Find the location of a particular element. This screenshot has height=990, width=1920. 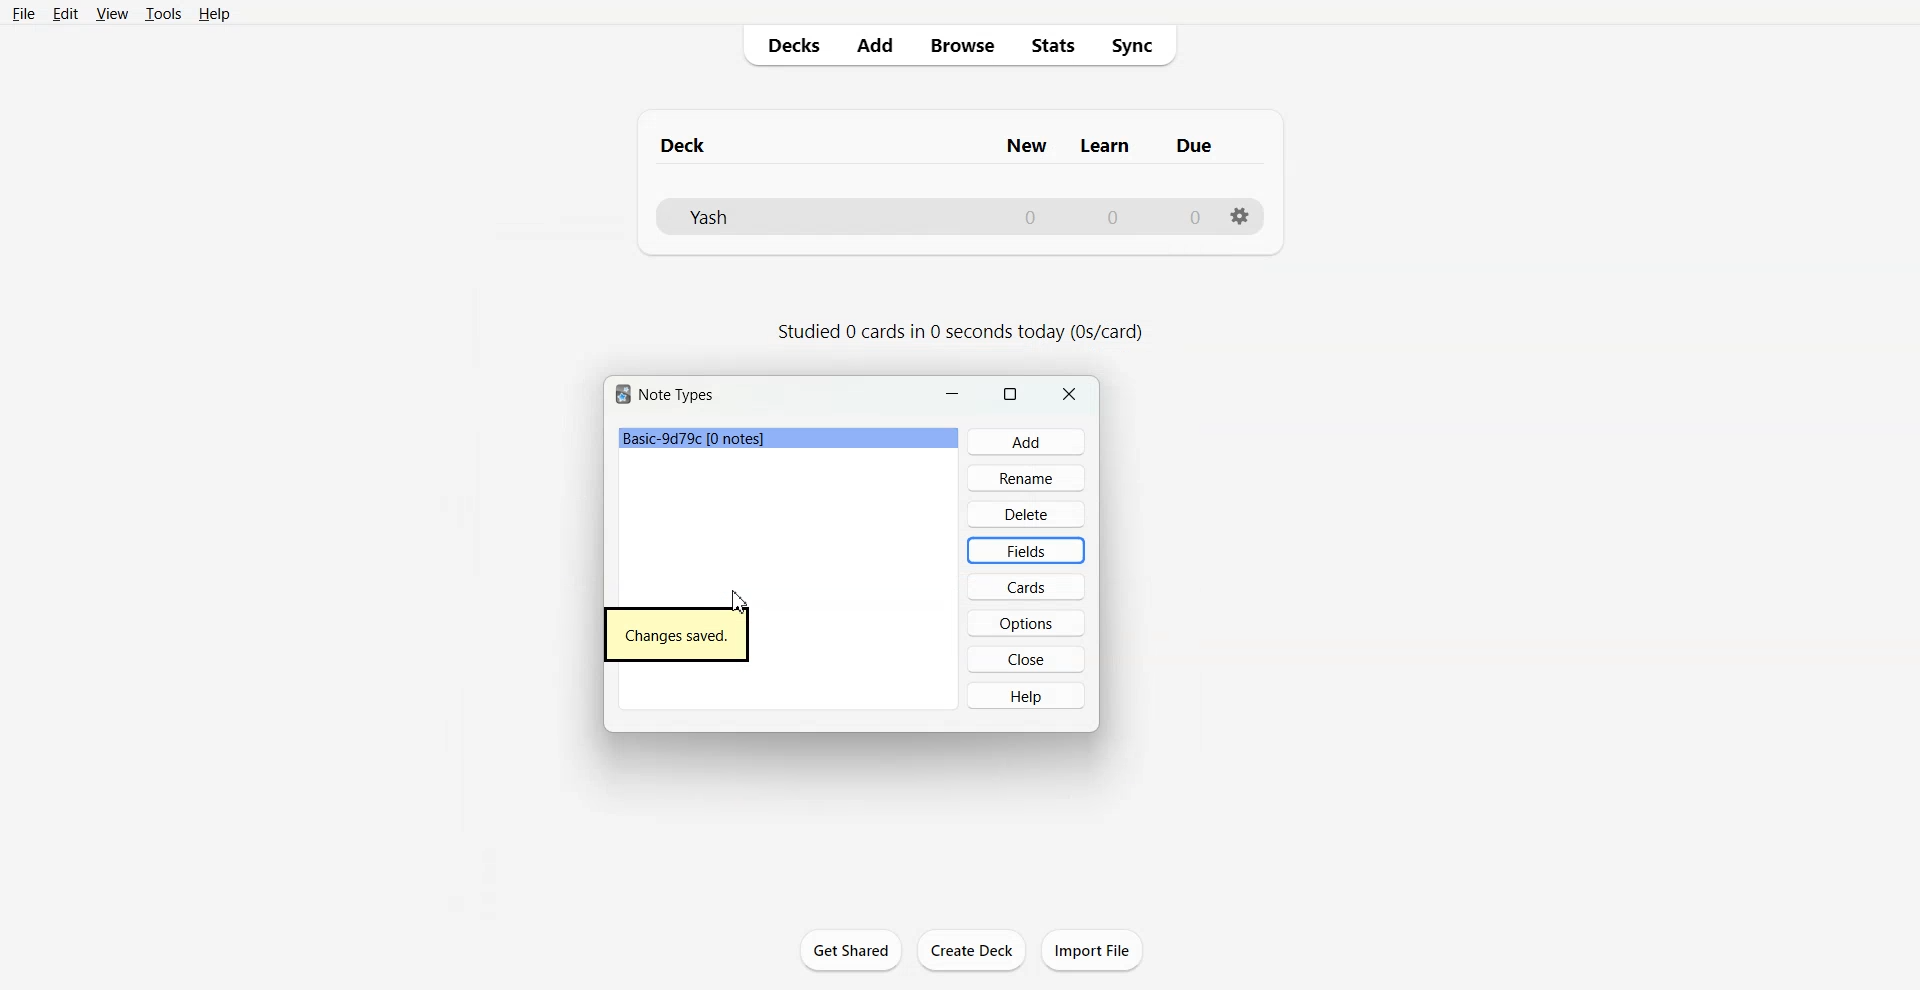

File is located at coordinates (789, 438).